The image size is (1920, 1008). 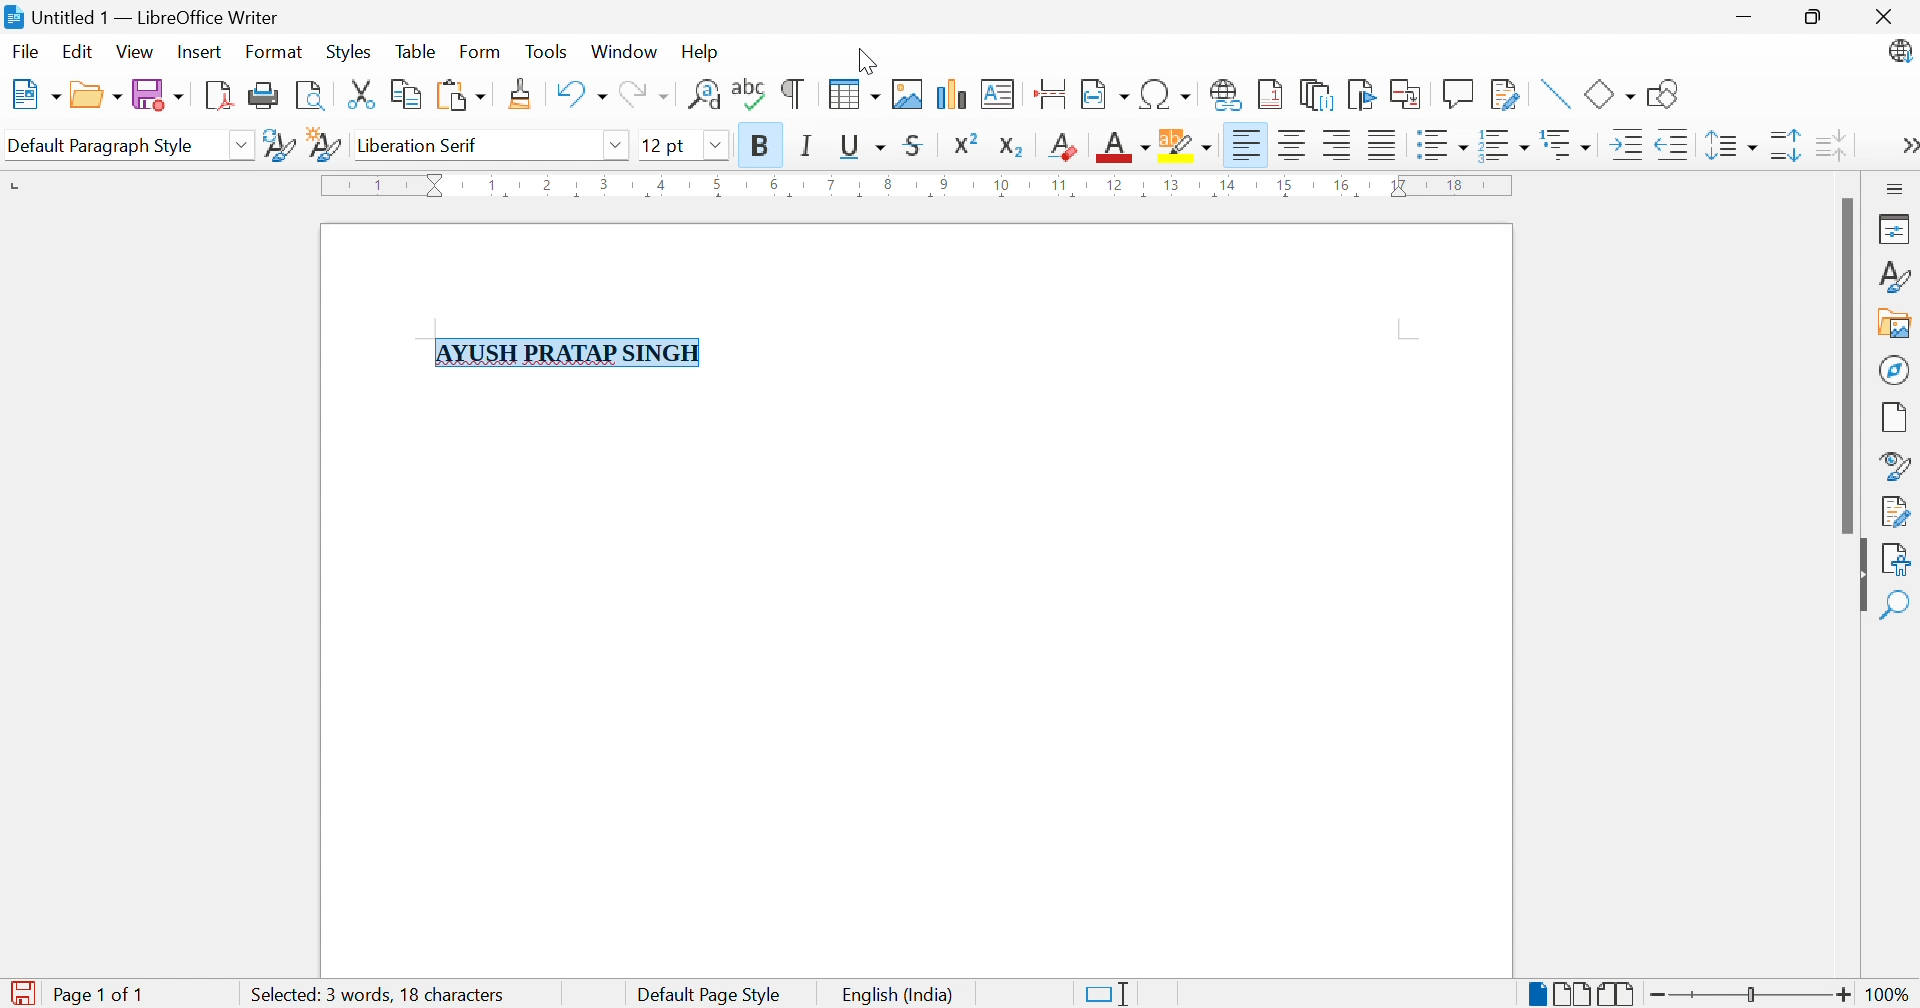 What do you see at coordinates (1064, 148) in the screenshot?
I see `Clear Direct Formatting` at bounding box center [1064, 148].